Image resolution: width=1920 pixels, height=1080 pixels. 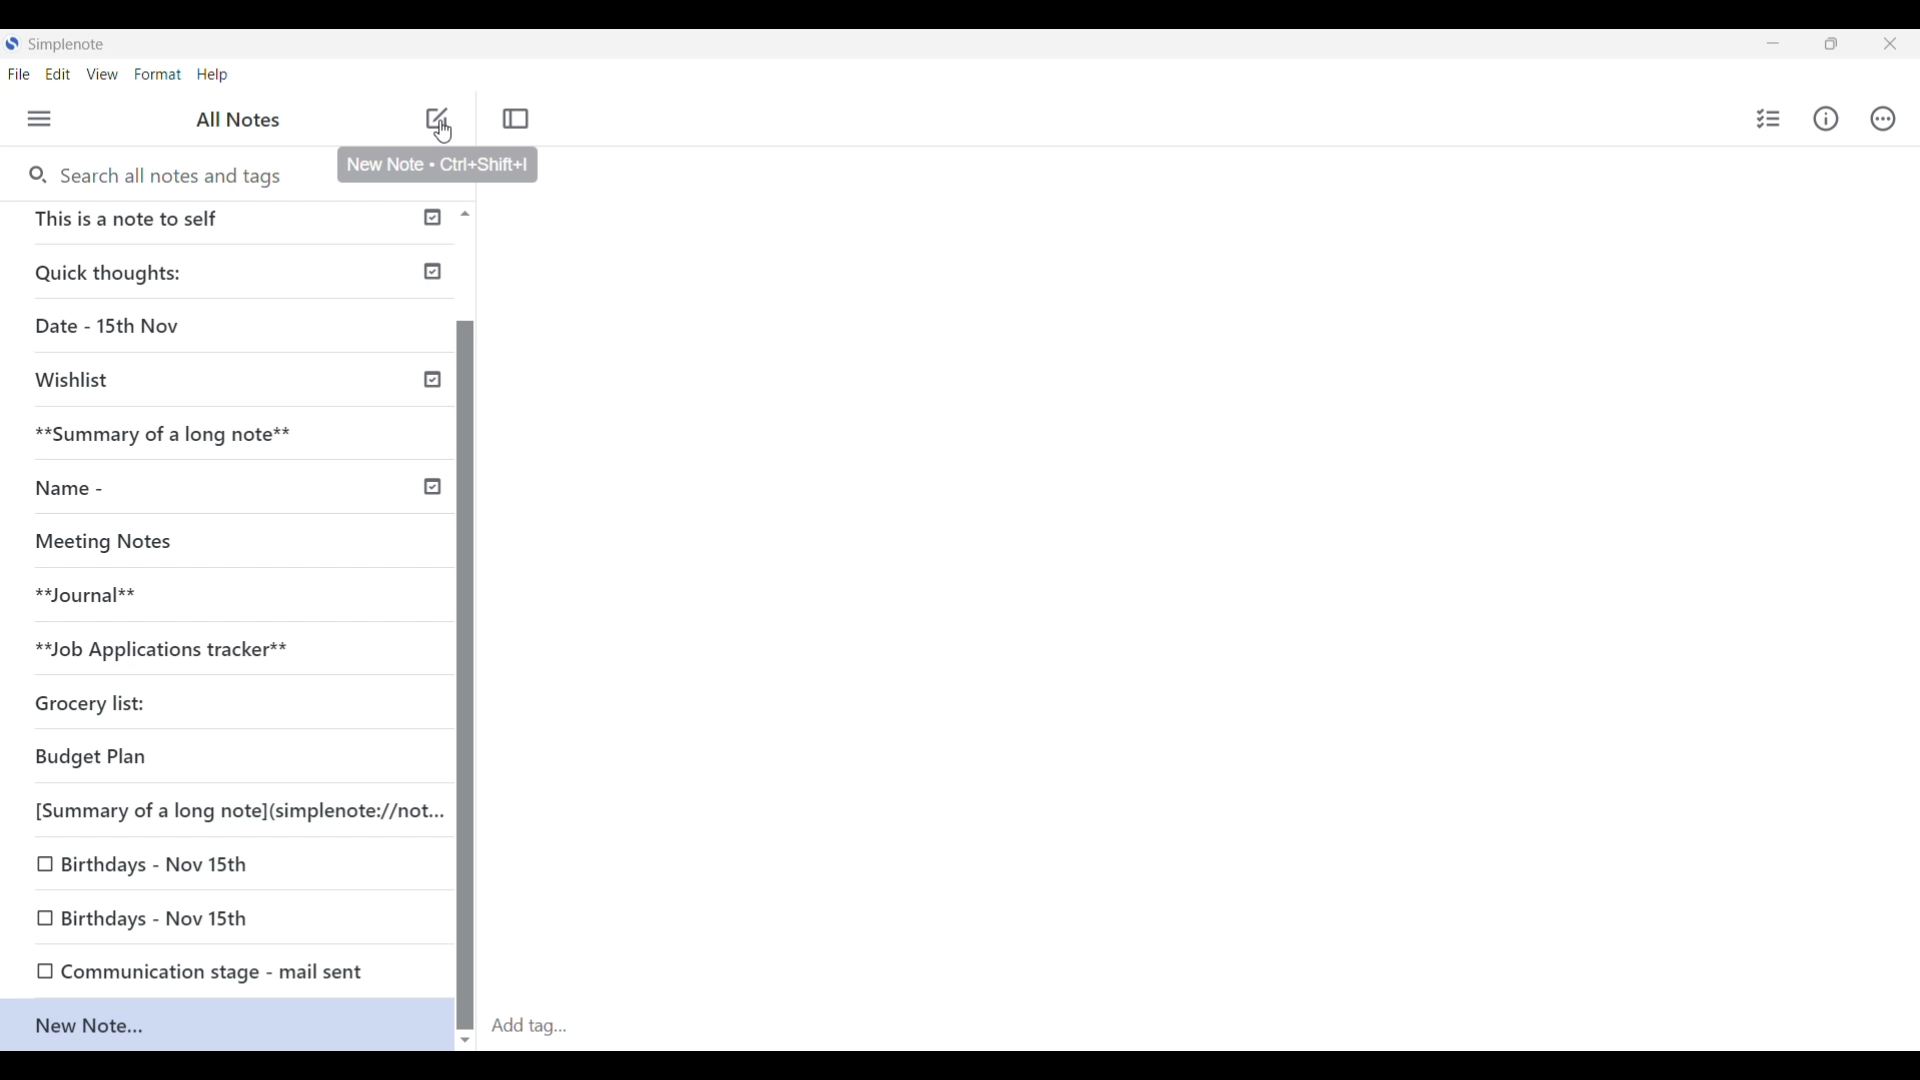 What do you see at coordinates (436, 165) in the screenshot?
I see `Description of current selection` at bounding box center [436, 165].